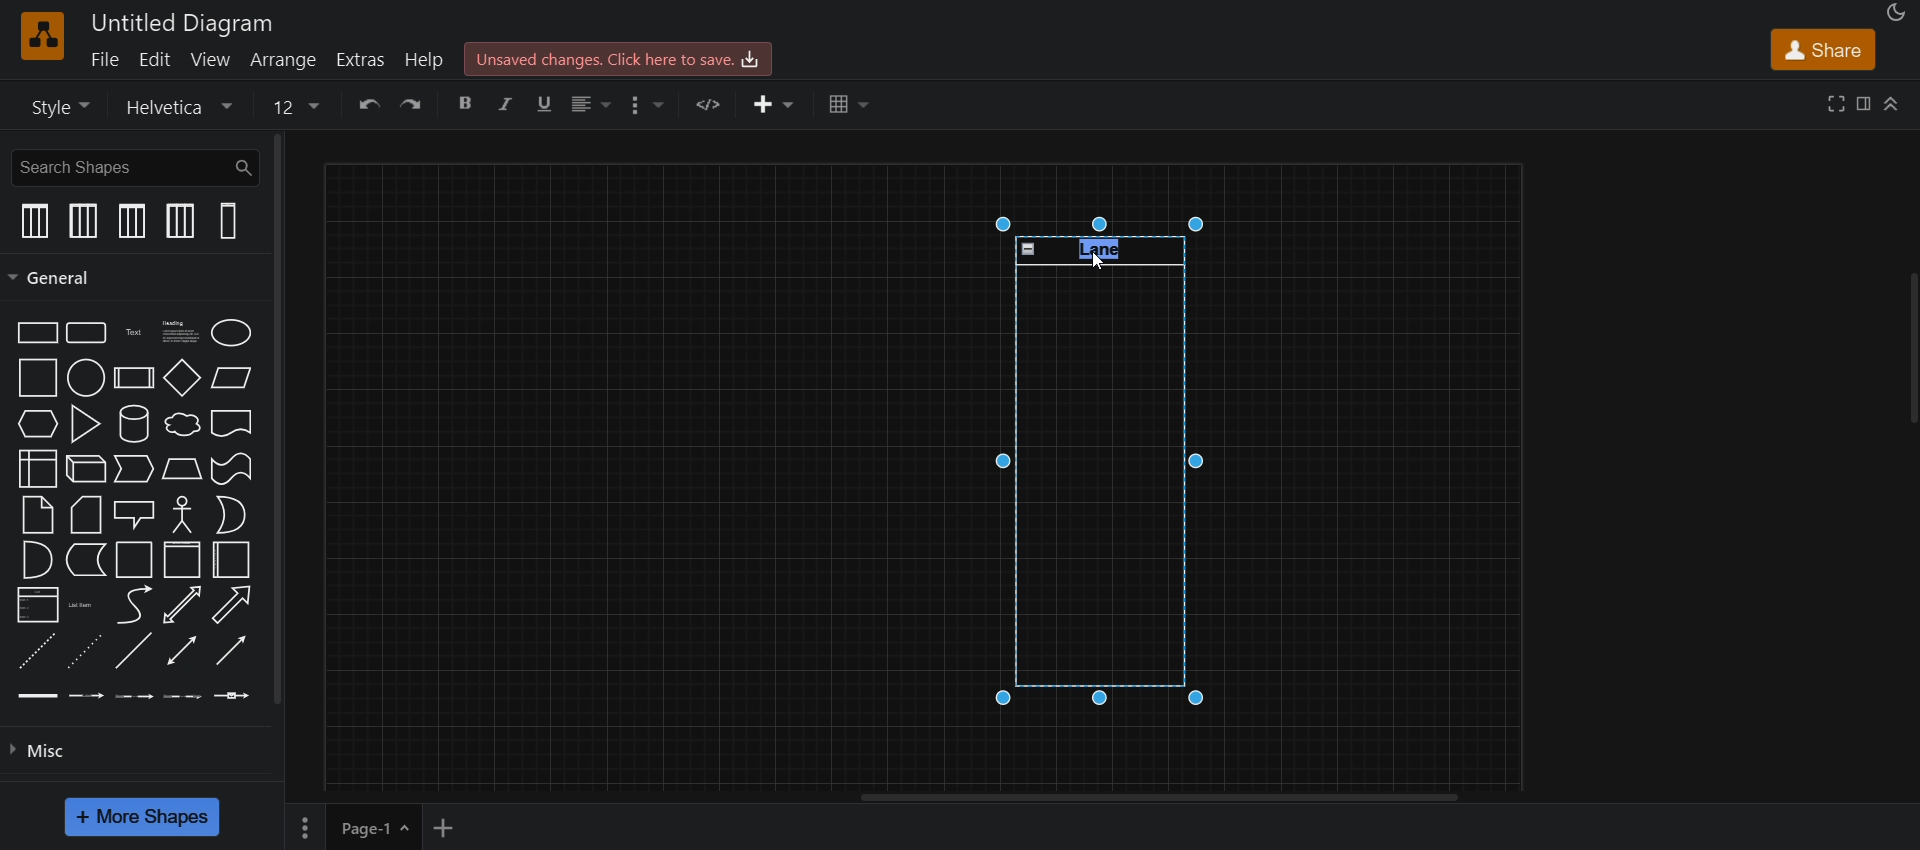 Image resolution: width=1920 pixels, height=850 pixels. I want to click on align, so click(595, 103).